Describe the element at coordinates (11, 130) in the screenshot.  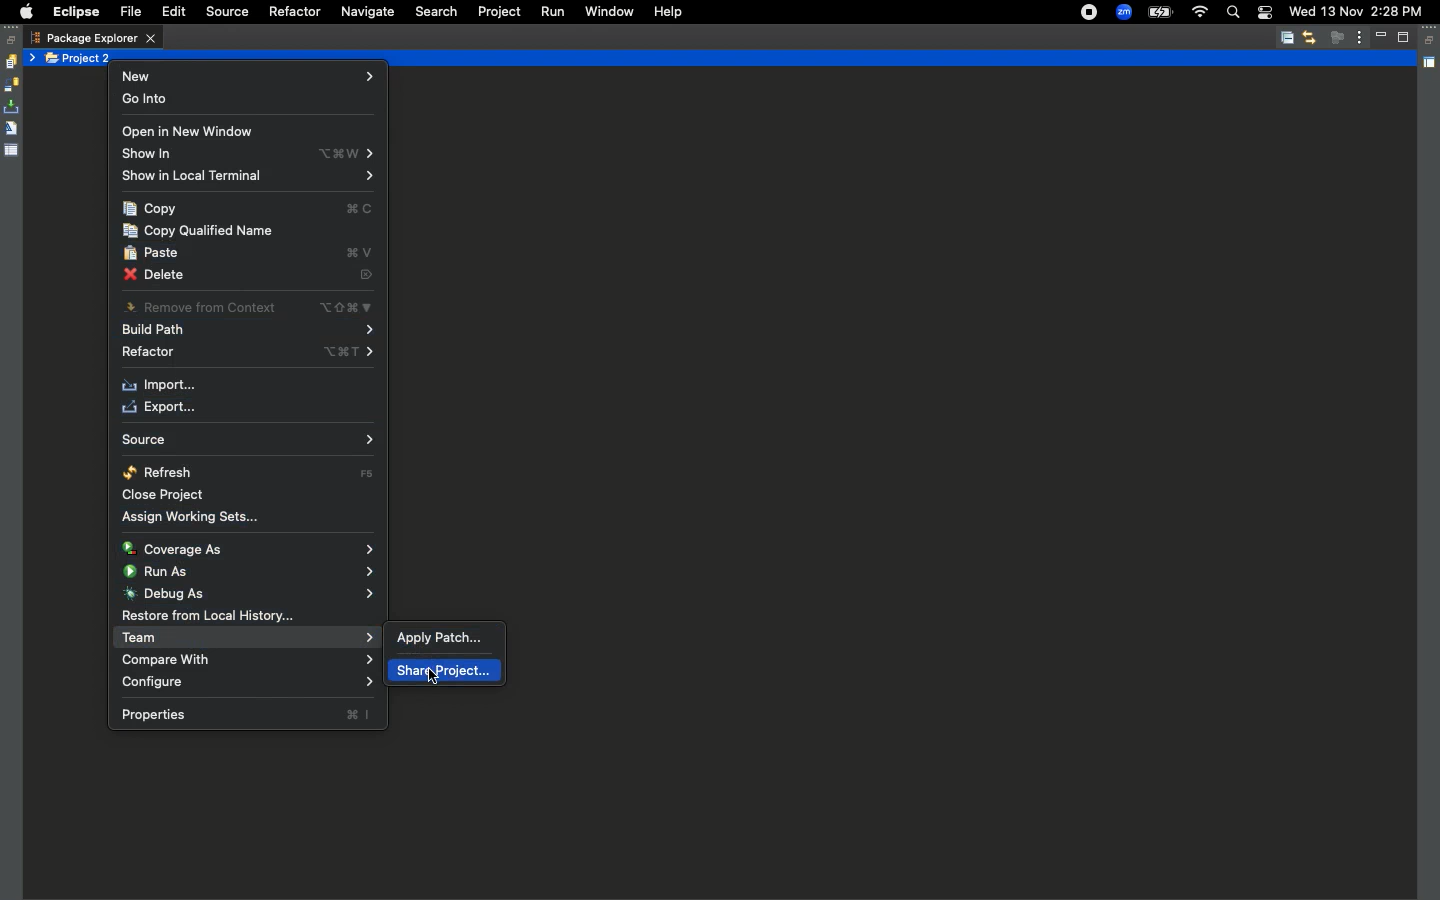
I see `Git reflog` at that location.